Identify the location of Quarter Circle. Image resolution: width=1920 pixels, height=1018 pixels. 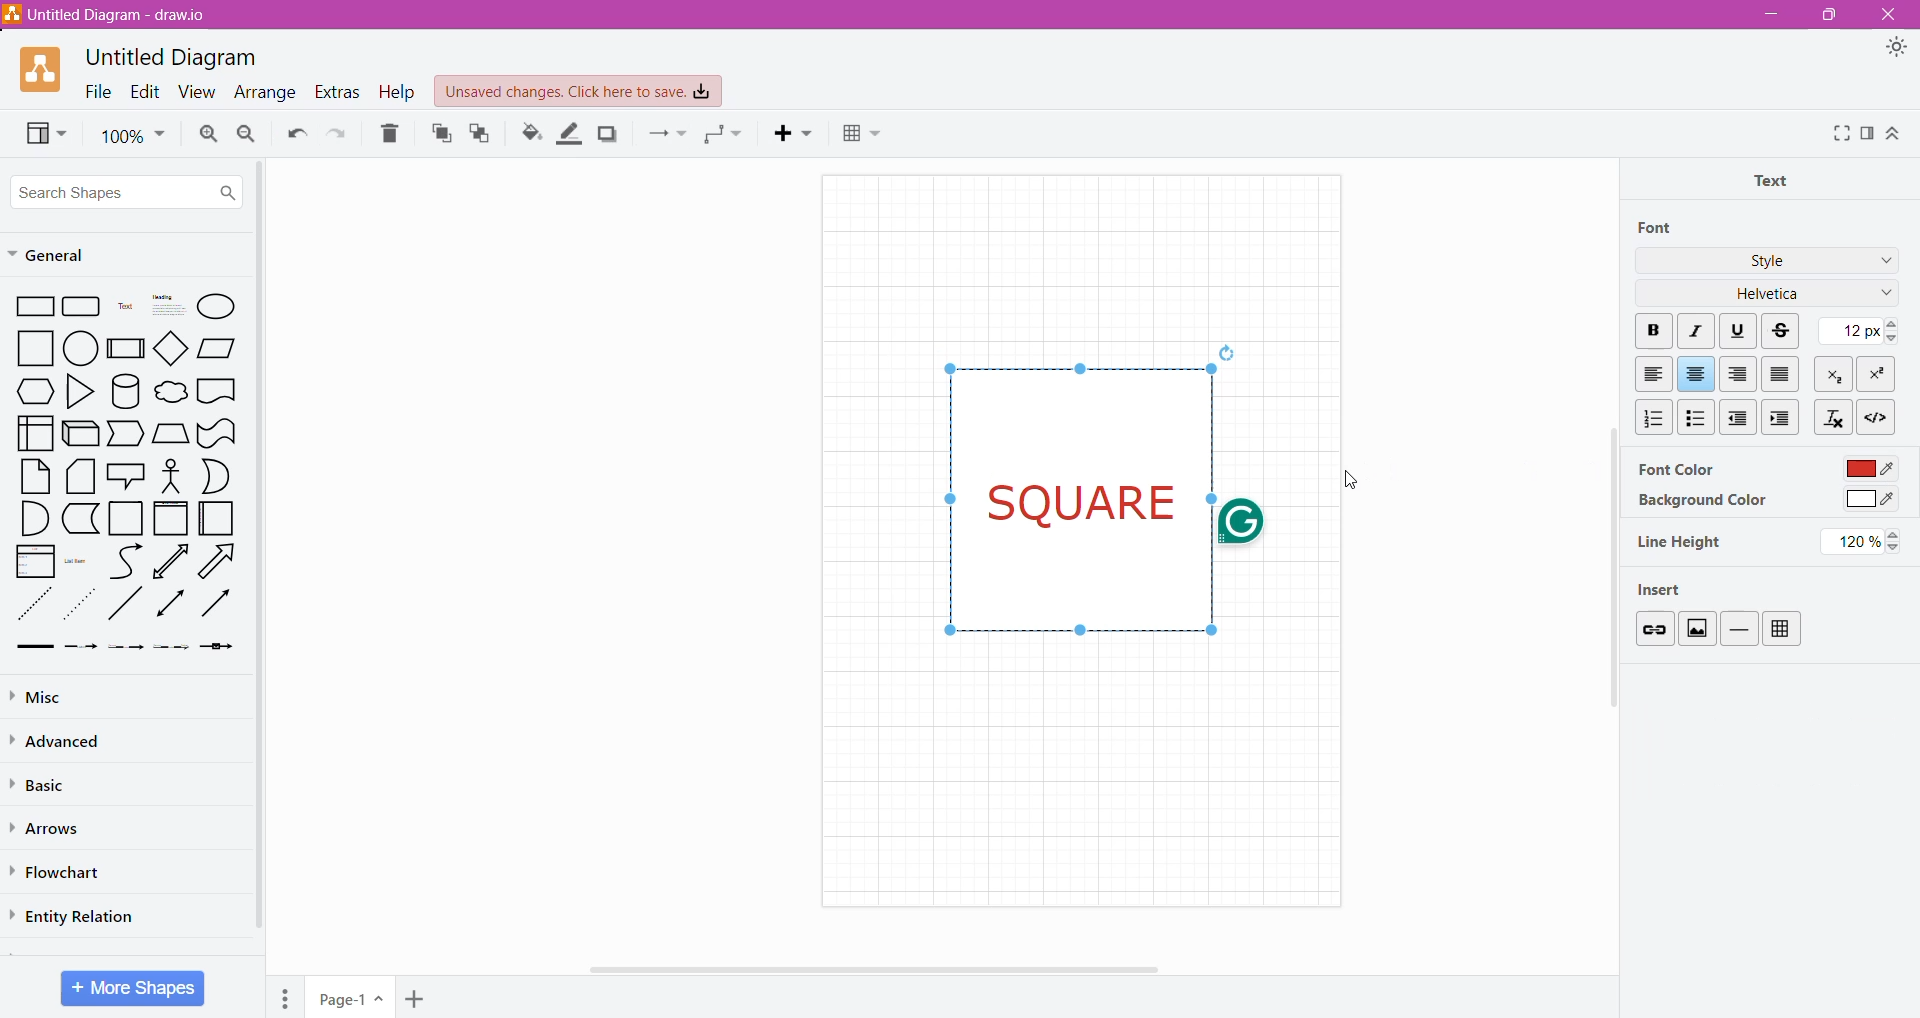
(32, 517).